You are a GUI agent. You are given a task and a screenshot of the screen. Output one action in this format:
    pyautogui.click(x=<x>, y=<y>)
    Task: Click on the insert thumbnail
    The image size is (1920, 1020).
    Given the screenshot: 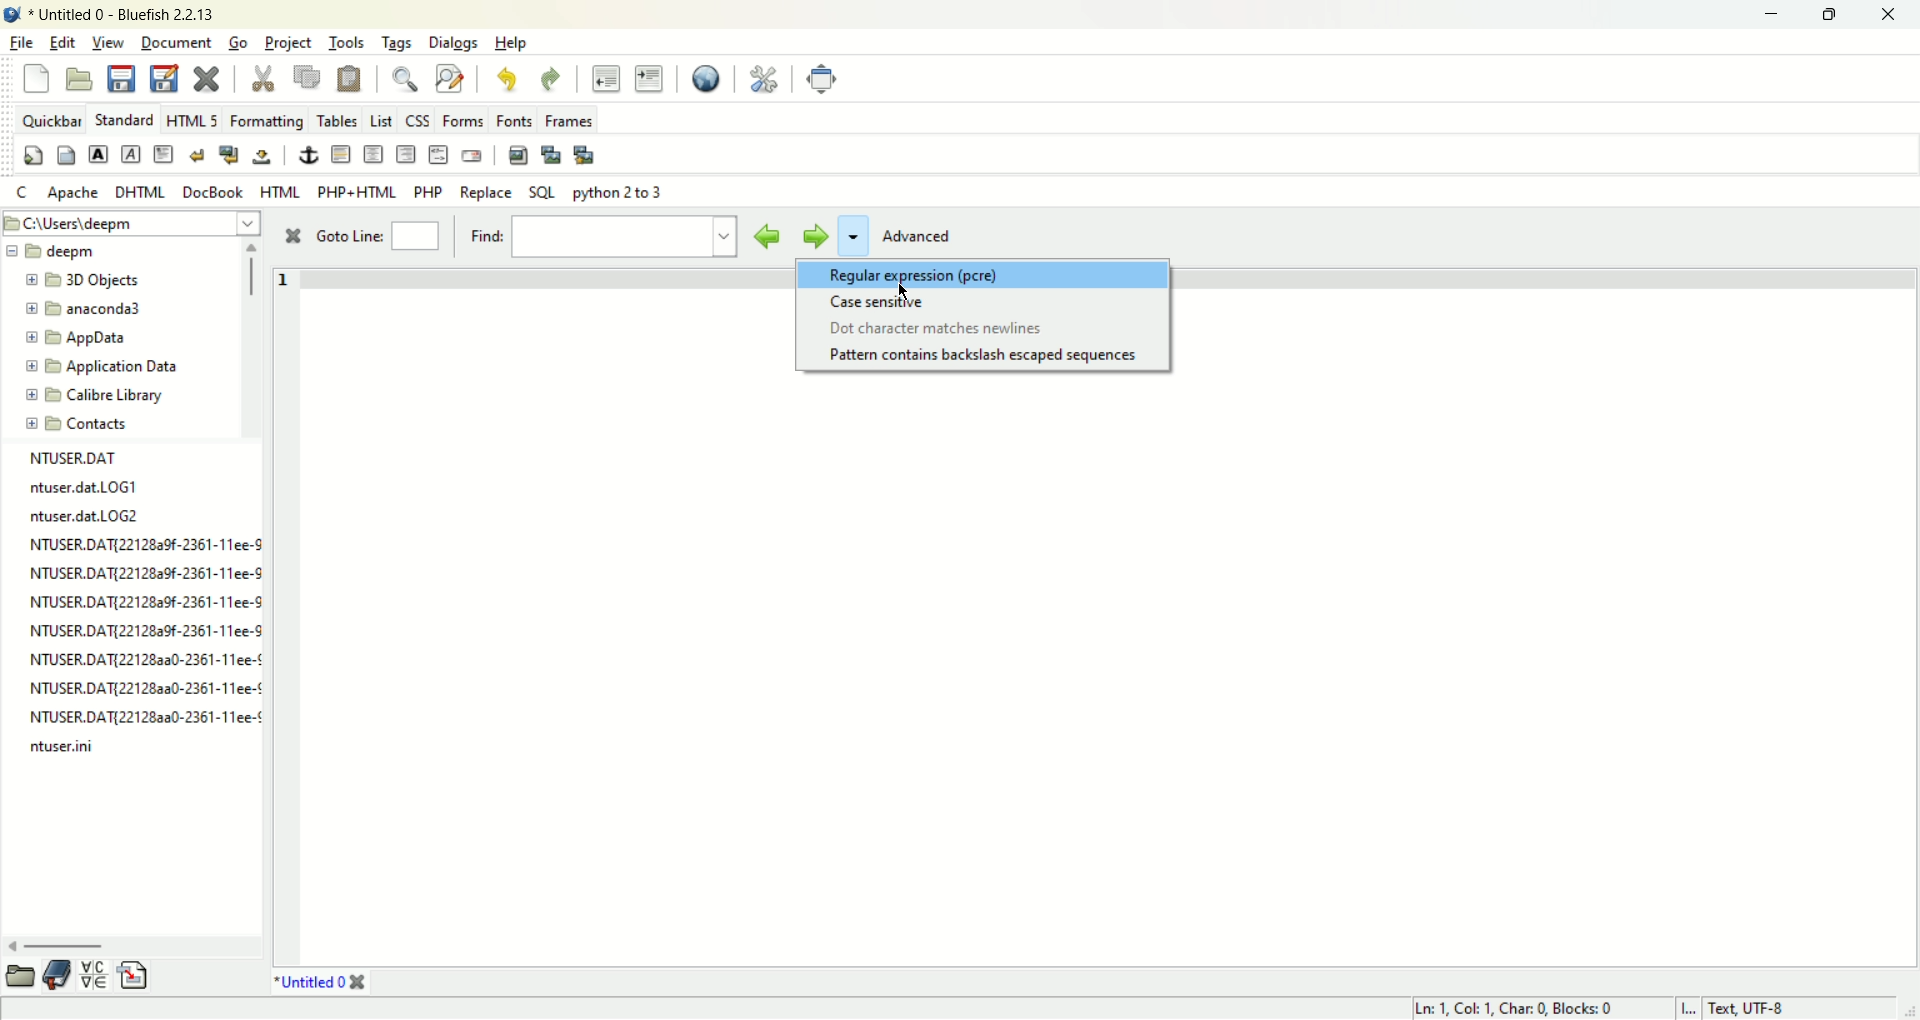 What is the action you would take?
    pyautogui.click(x=549, y=152)
    